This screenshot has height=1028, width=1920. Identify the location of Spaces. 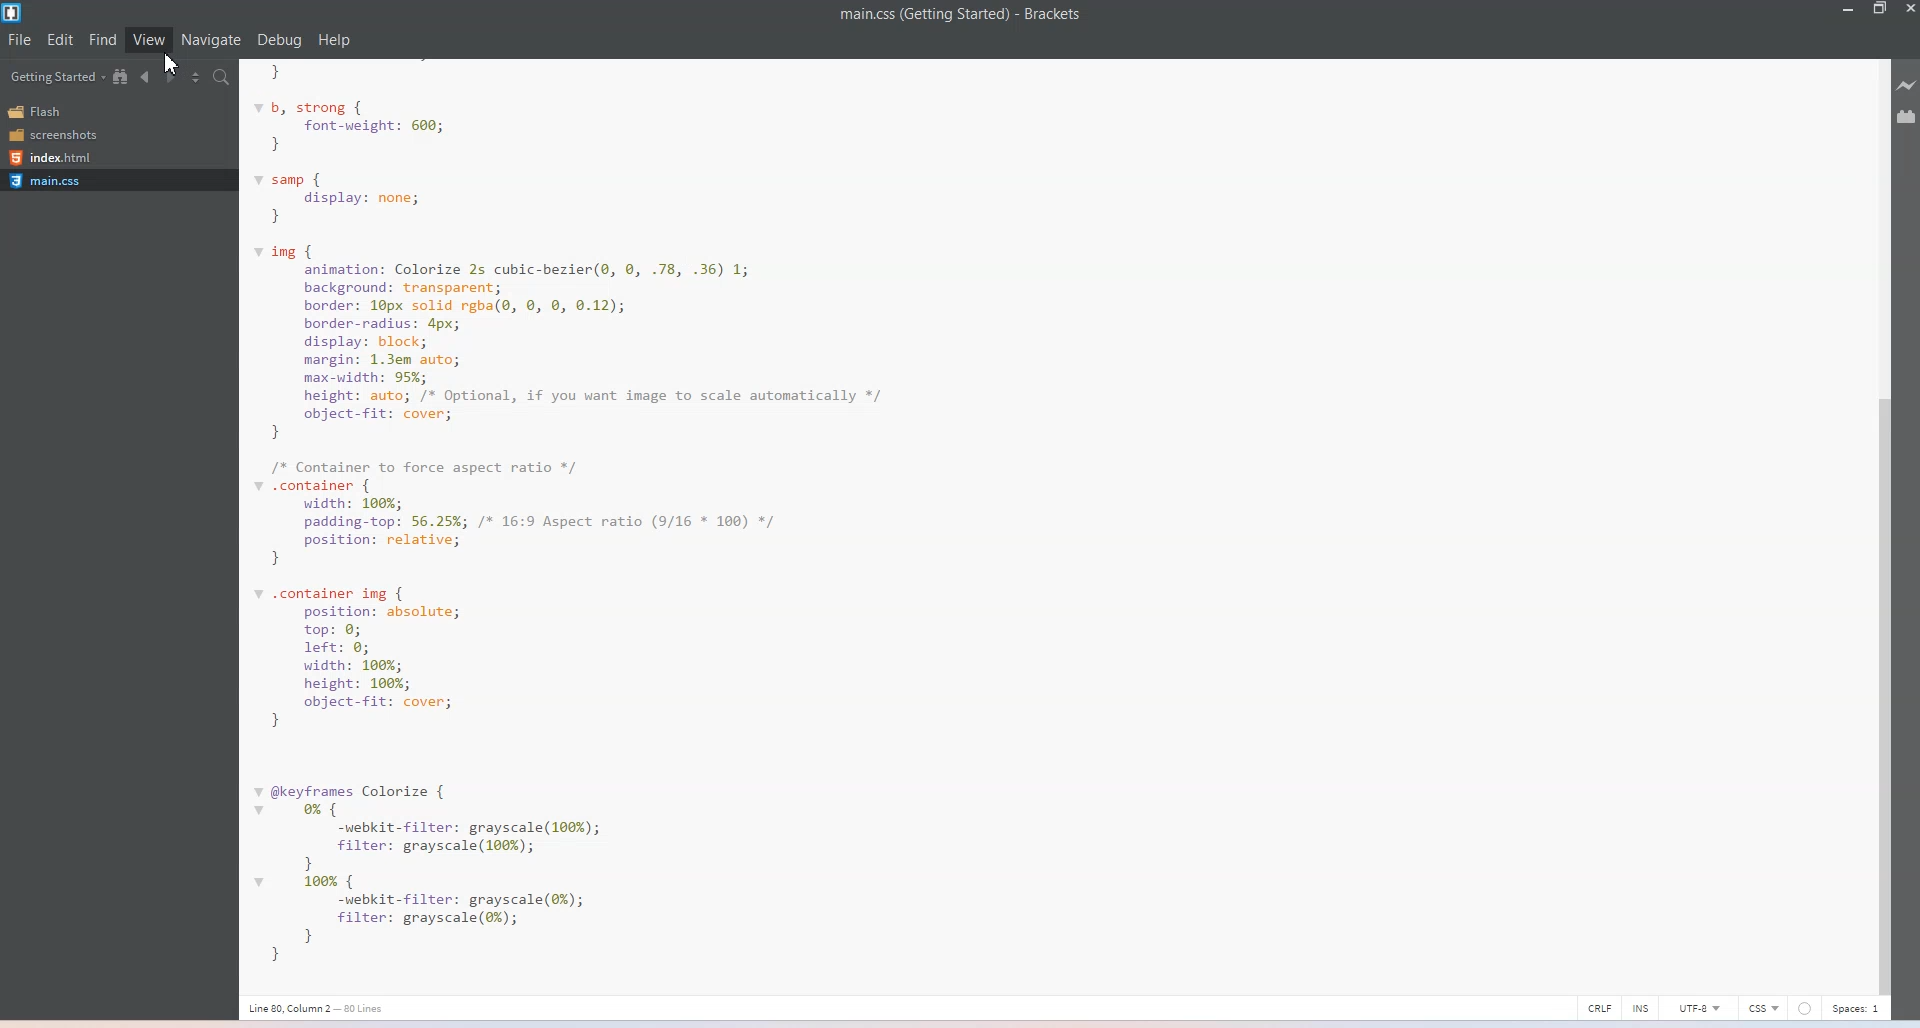
(1857, 1009).